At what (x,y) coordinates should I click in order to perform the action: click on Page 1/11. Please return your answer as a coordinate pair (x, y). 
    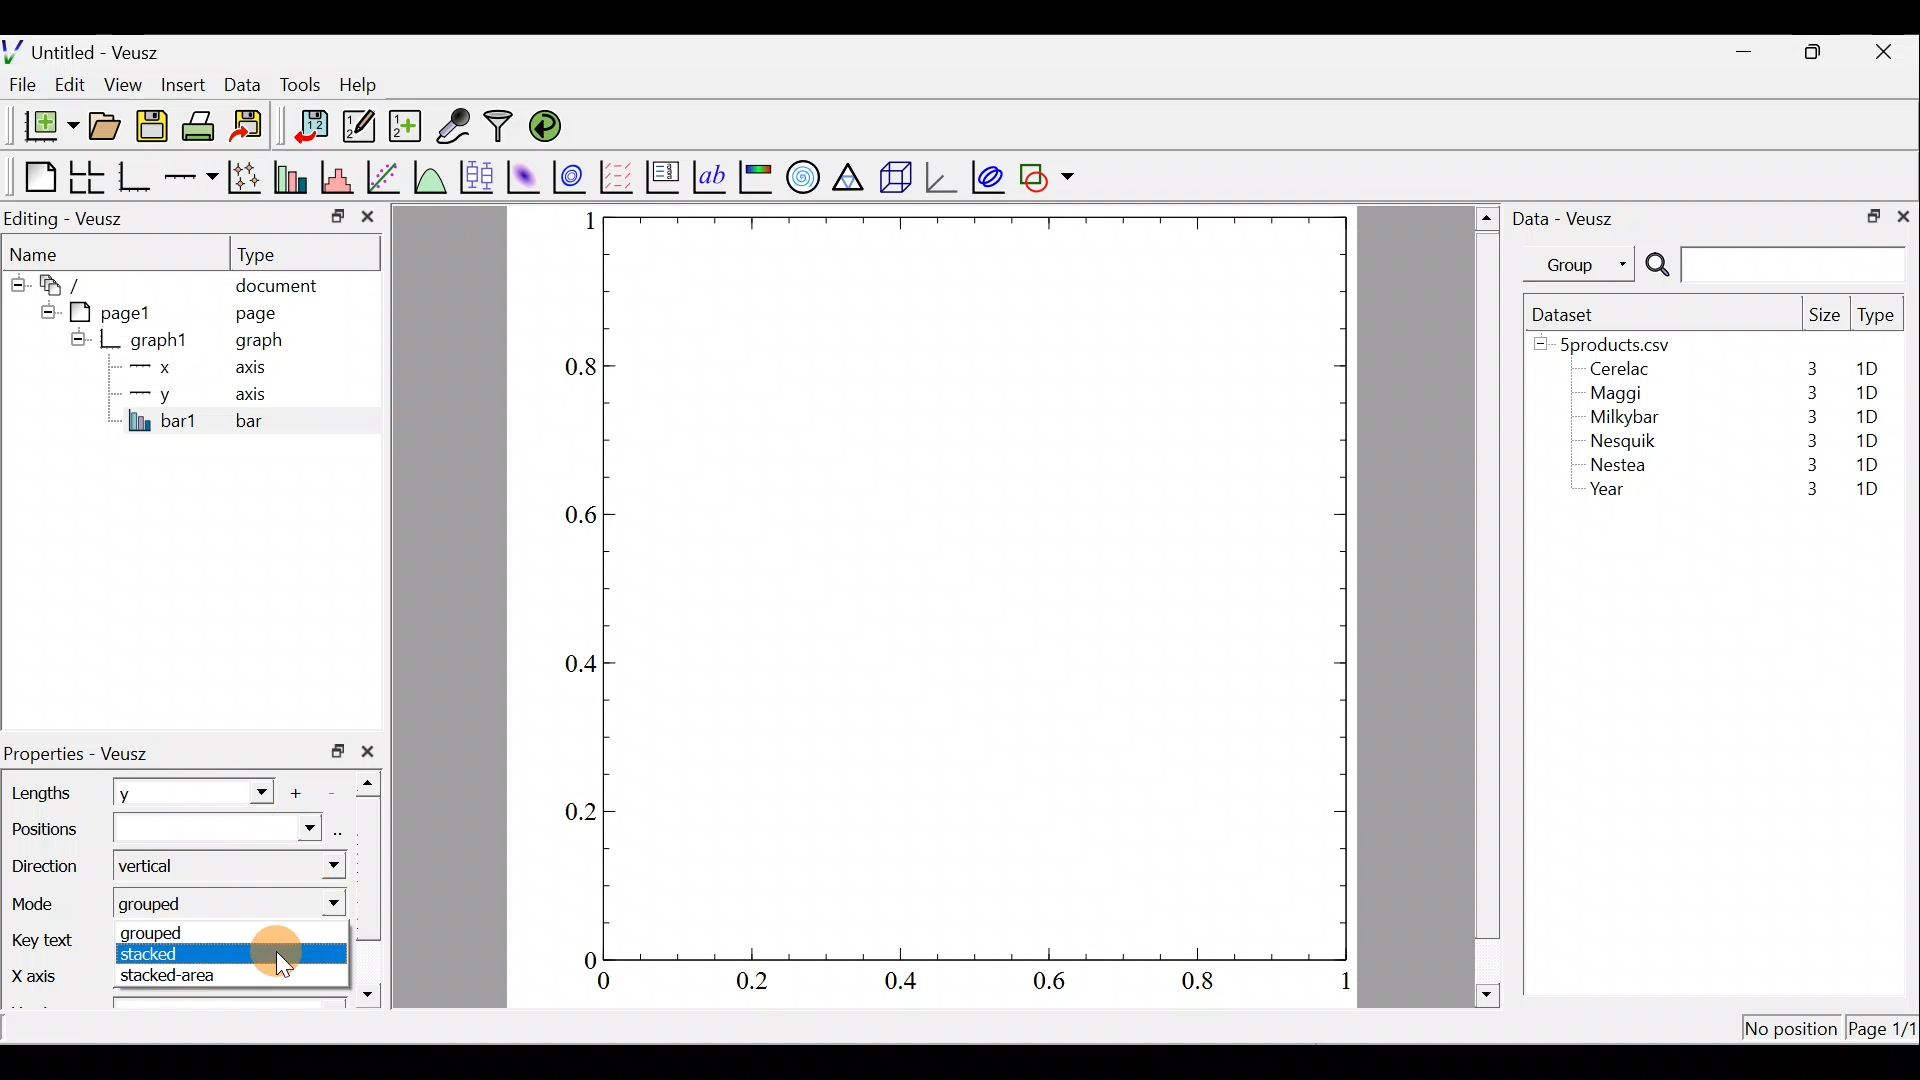
    Looking at the image, I should click on (1885, 1032).